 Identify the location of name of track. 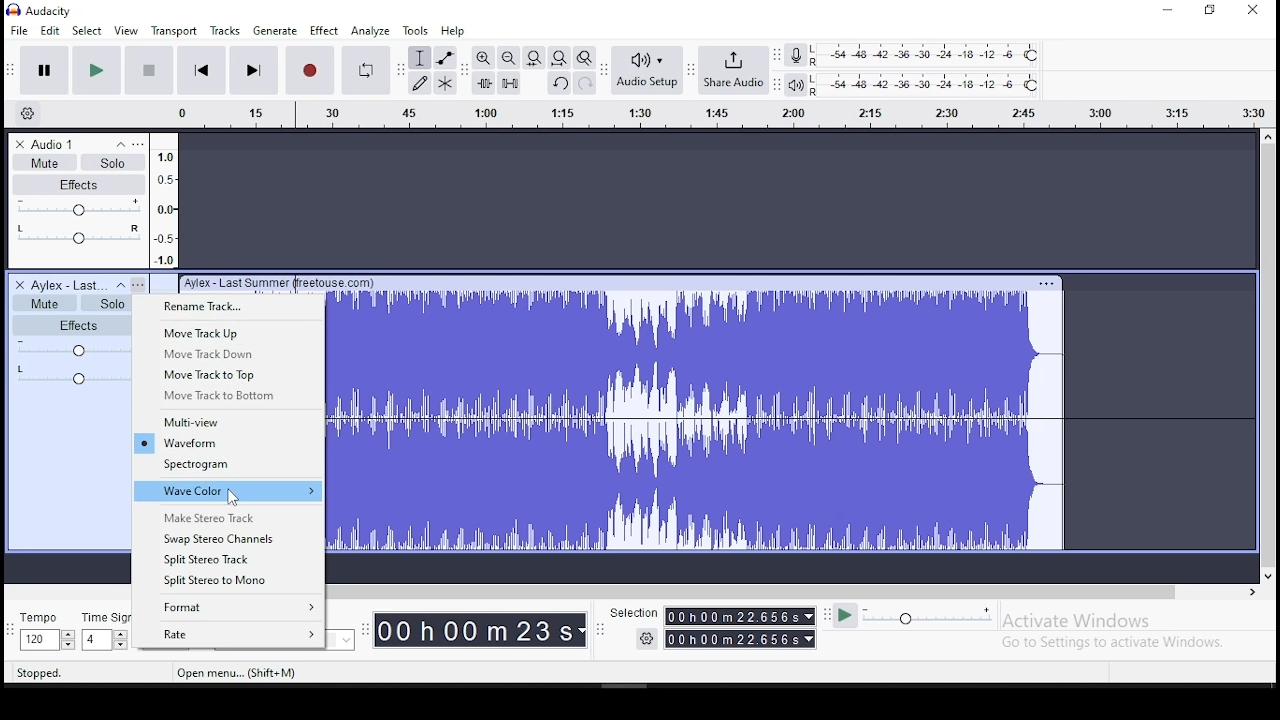
(257, 282).